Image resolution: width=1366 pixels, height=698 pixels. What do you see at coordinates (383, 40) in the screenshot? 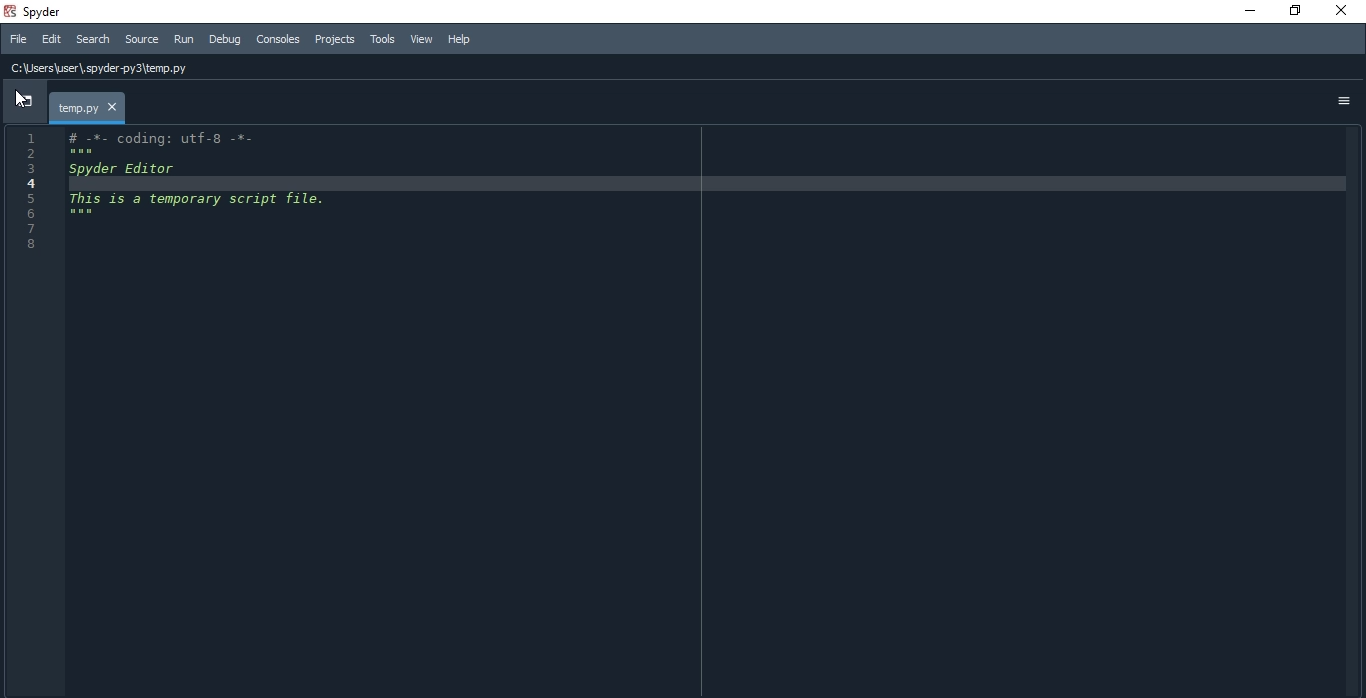
I see `Tools` at bounding box center [383, 40].